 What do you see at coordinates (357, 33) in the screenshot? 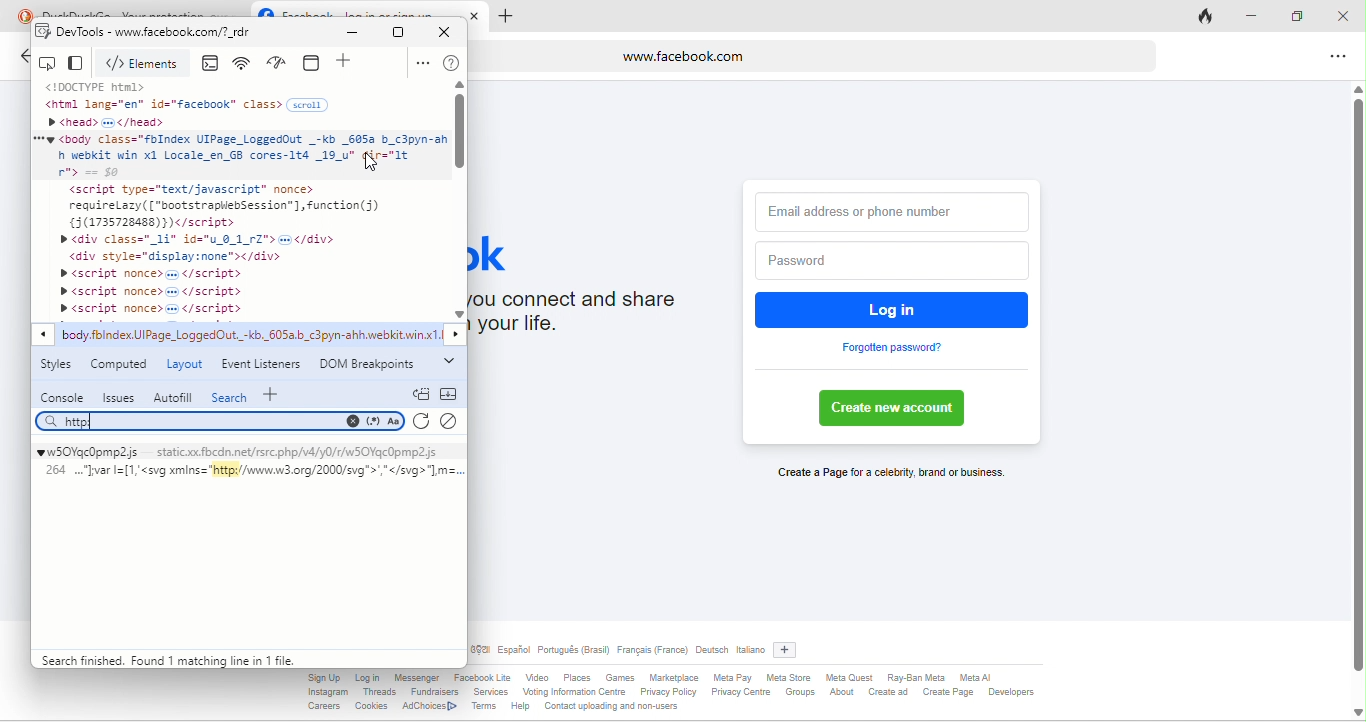
I see `minimize` at bounding box center [357, 33].